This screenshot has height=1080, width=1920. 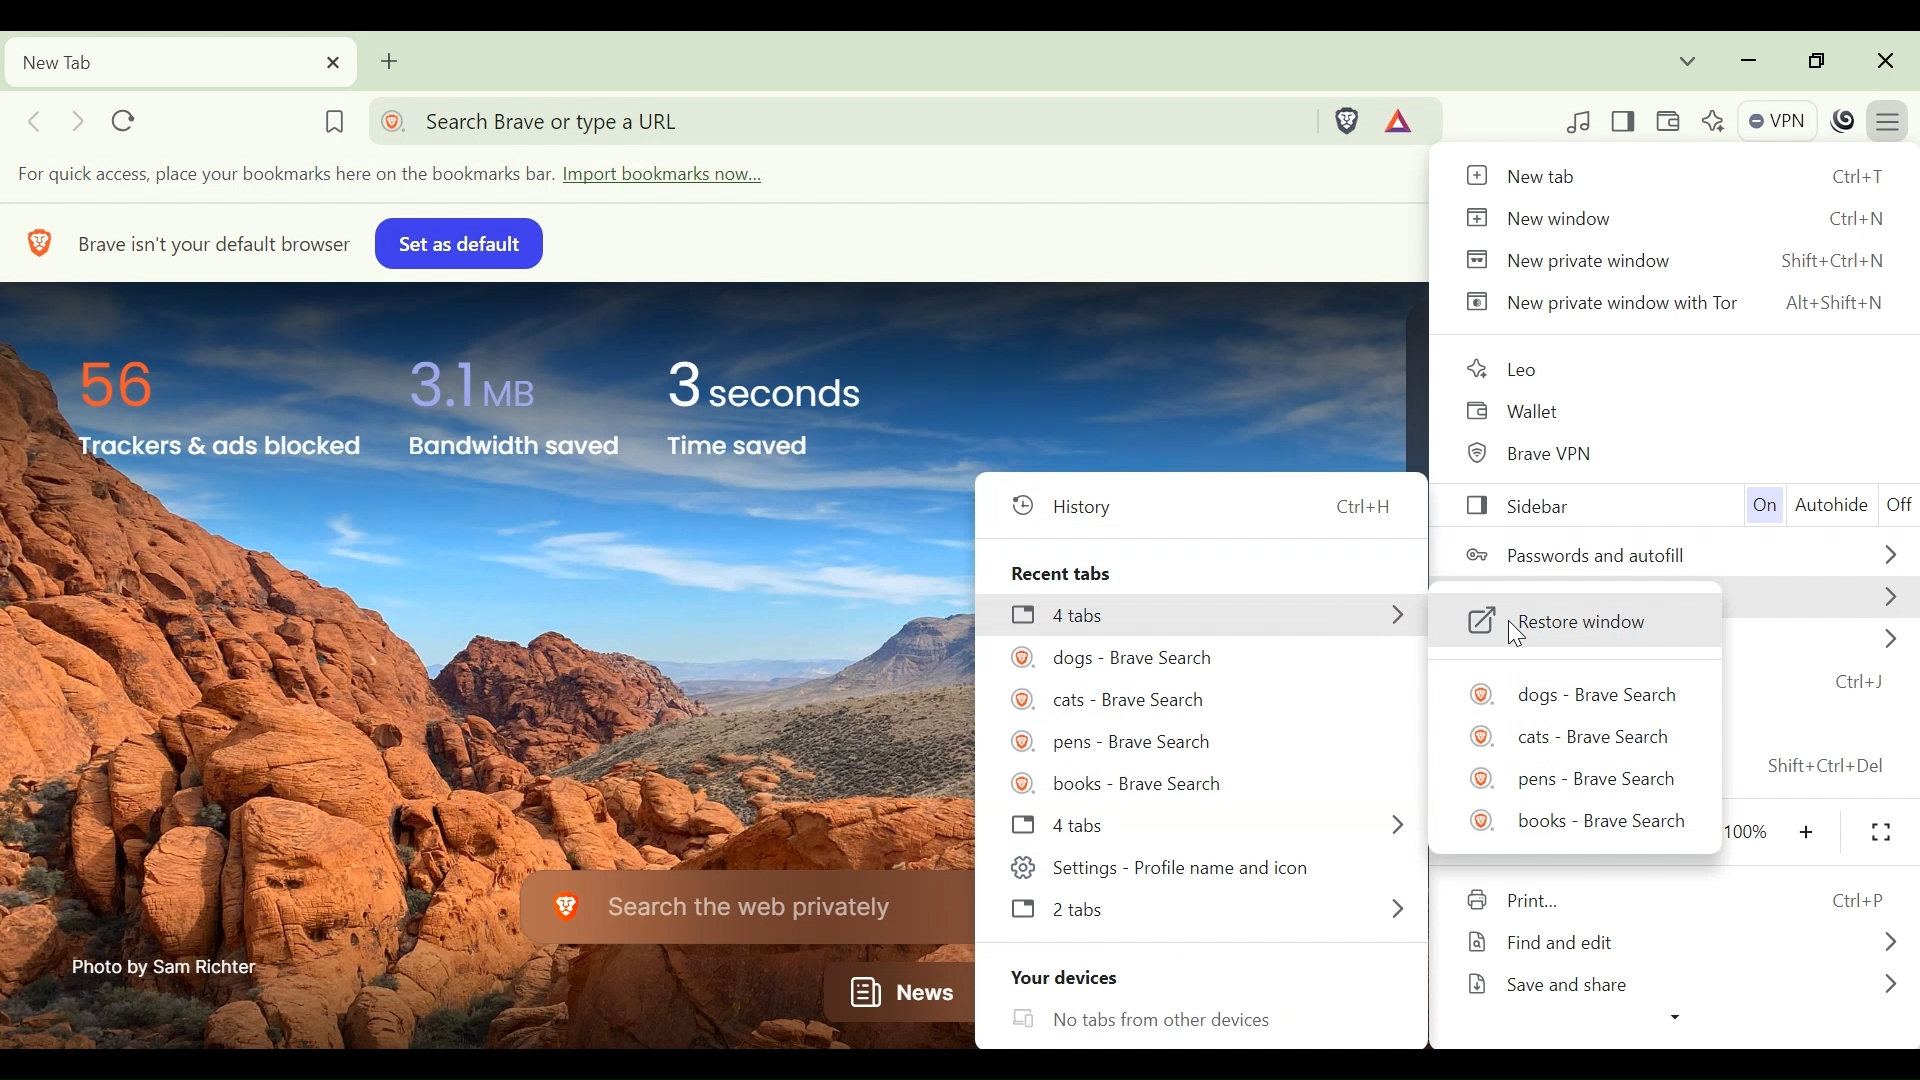 I want to click on Print, so click(x=1564, y=905).